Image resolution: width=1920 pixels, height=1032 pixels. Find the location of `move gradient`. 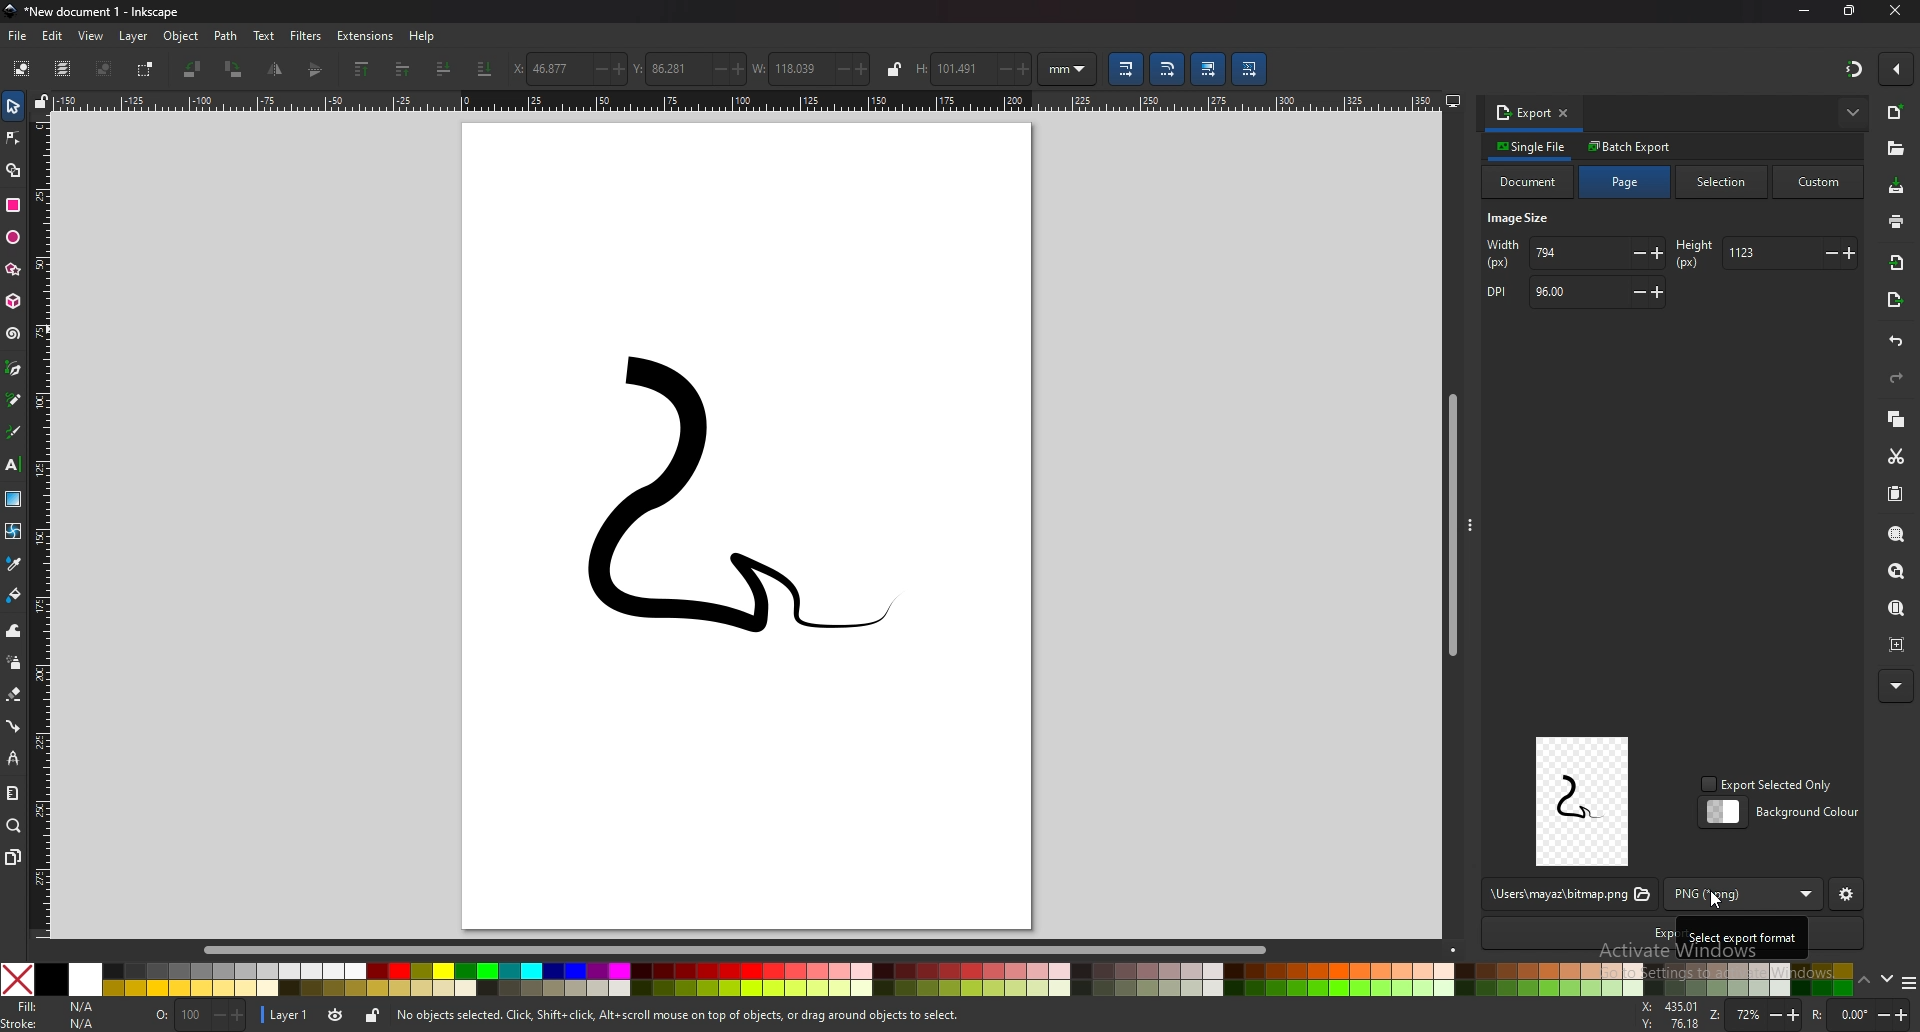

move gradient is located at coordinates (1209, 70).